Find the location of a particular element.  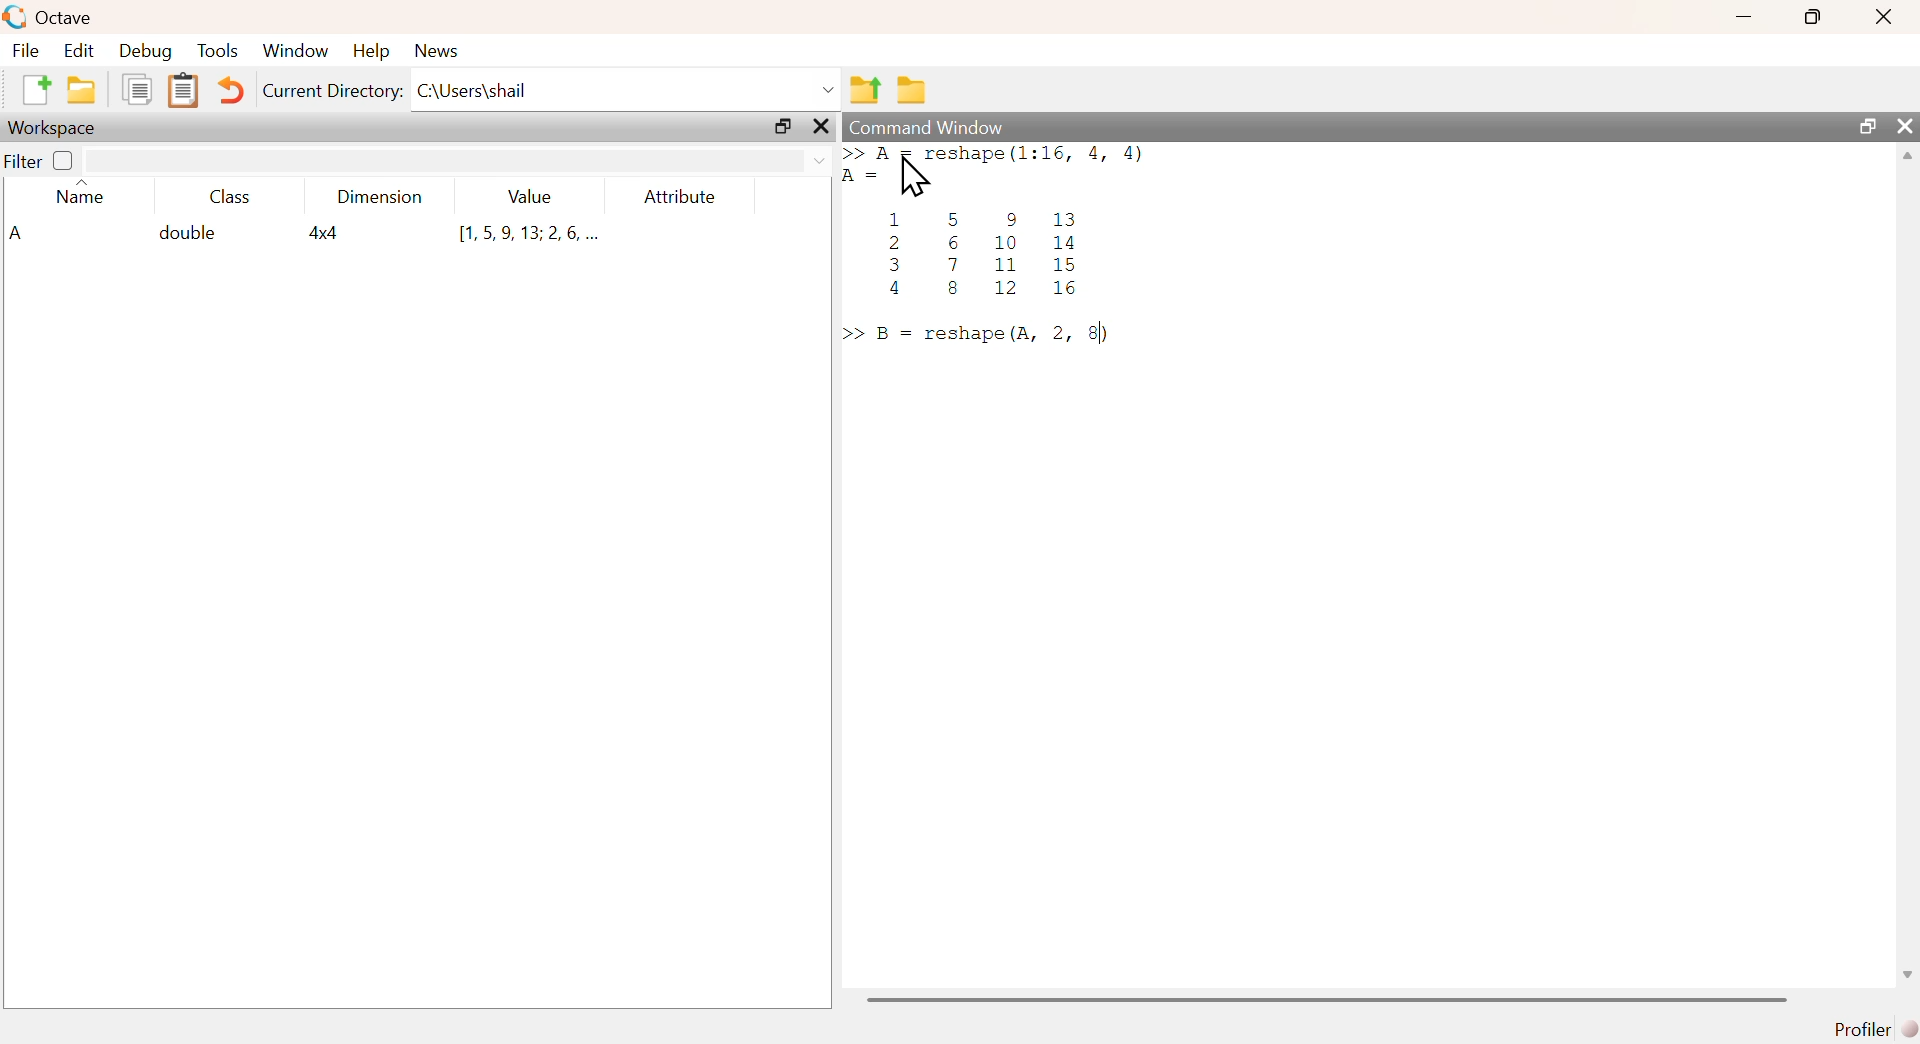

filter is located at coordinates (458, 161).